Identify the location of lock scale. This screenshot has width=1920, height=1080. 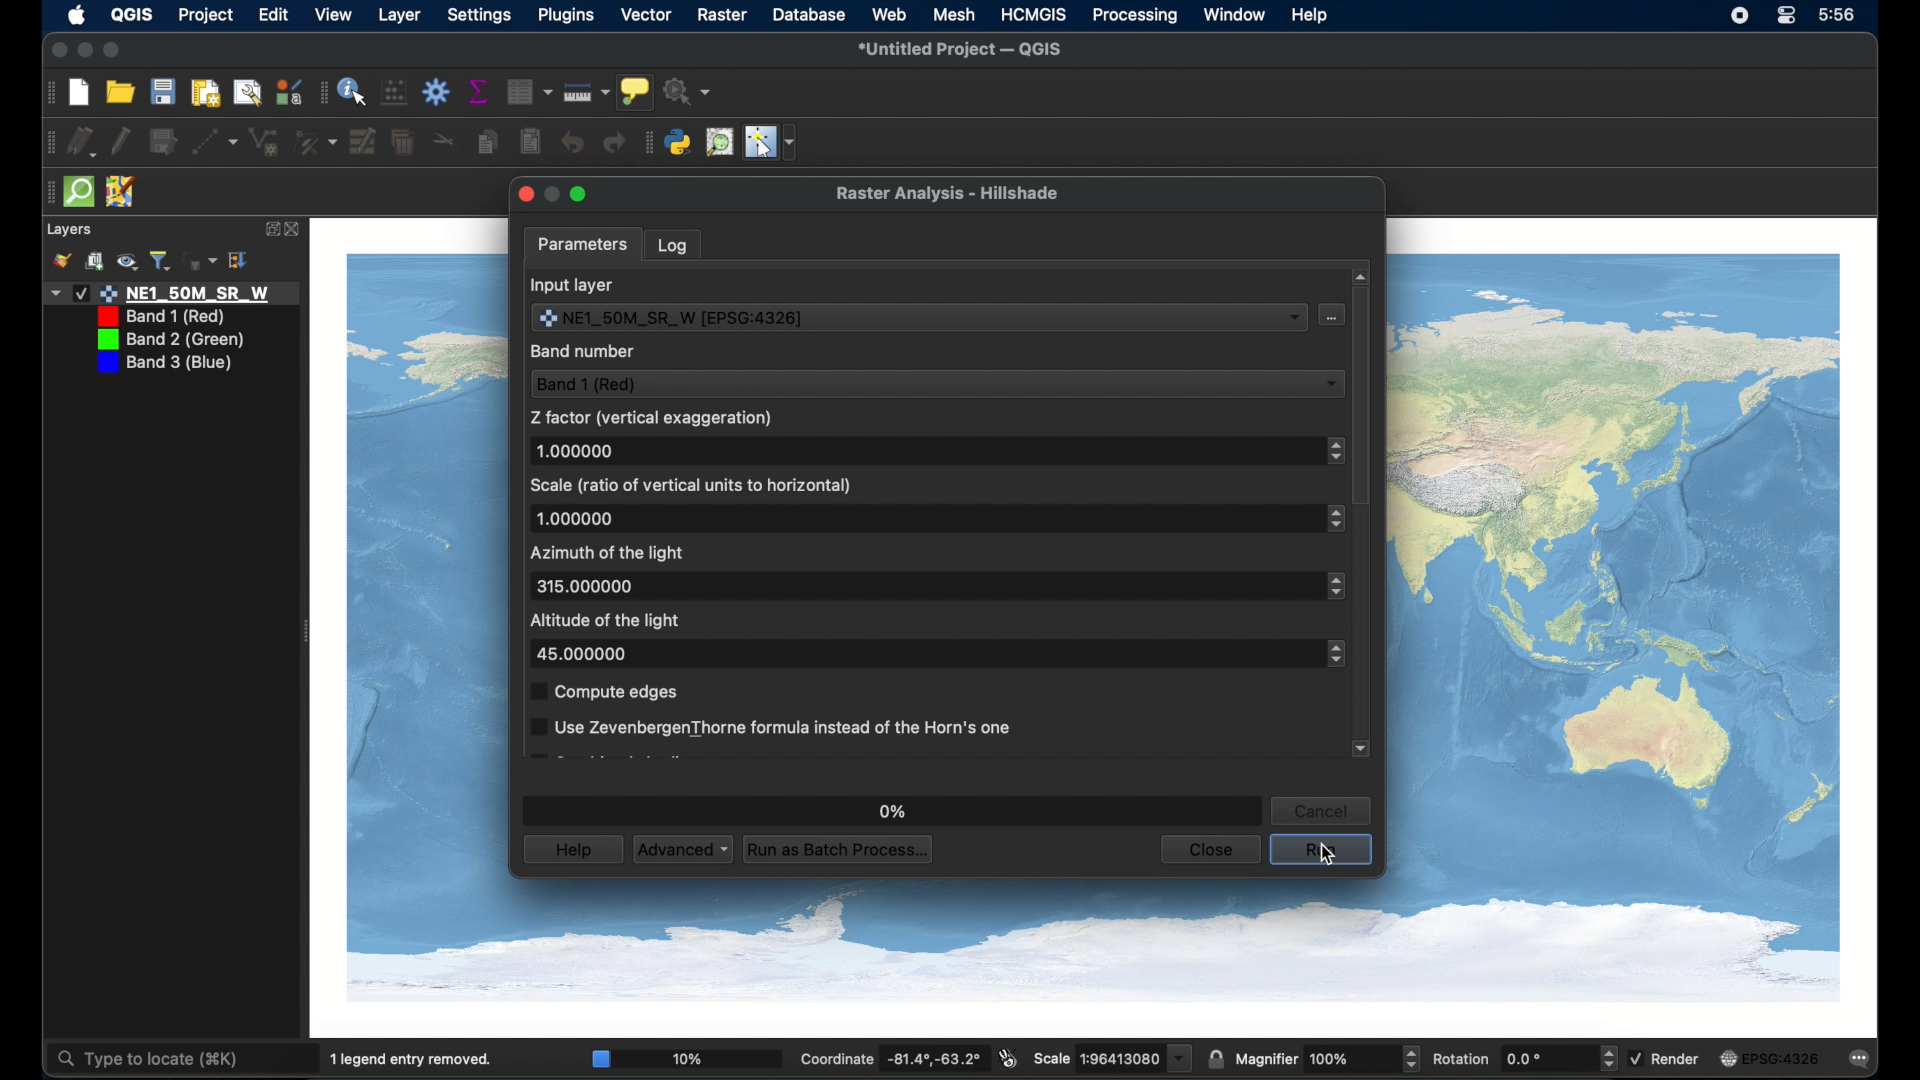
(1215, 1060).